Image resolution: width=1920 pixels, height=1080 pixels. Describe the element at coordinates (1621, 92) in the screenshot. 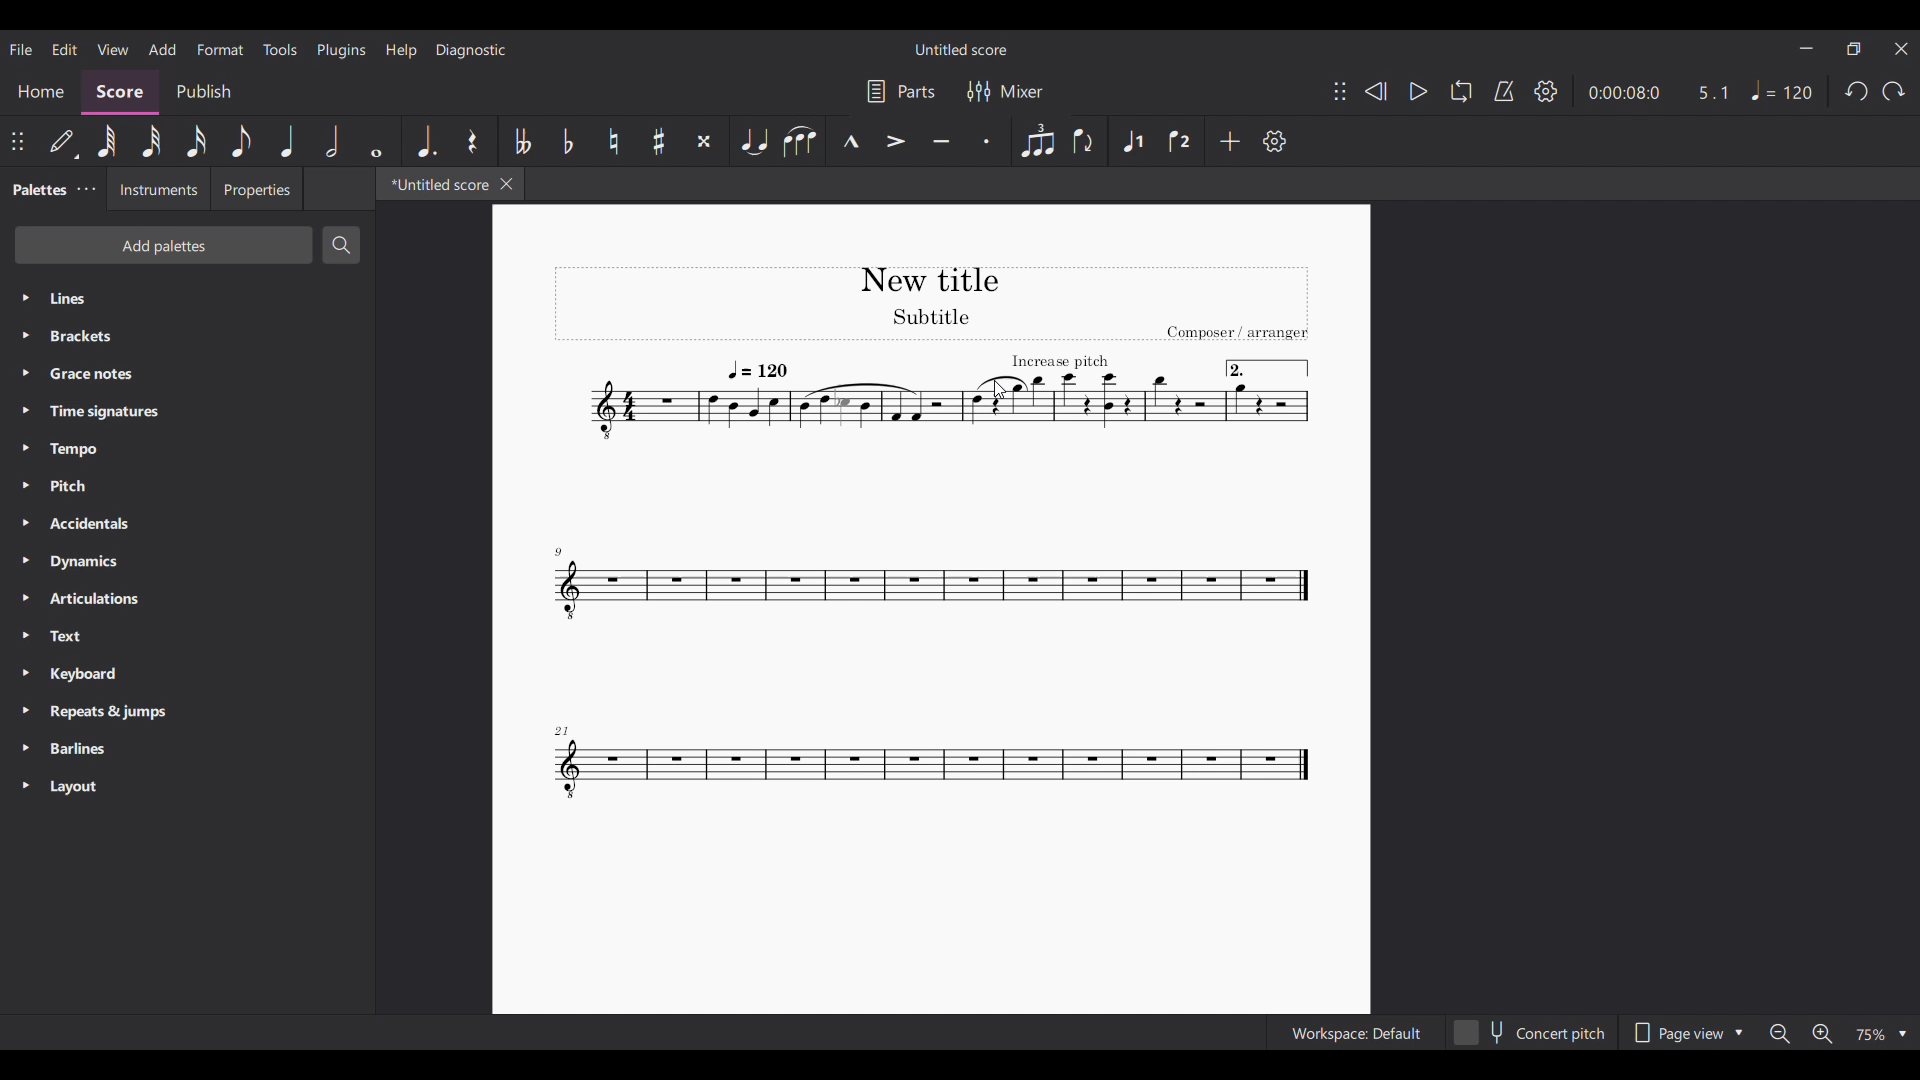

I see `Current duration` at that location.